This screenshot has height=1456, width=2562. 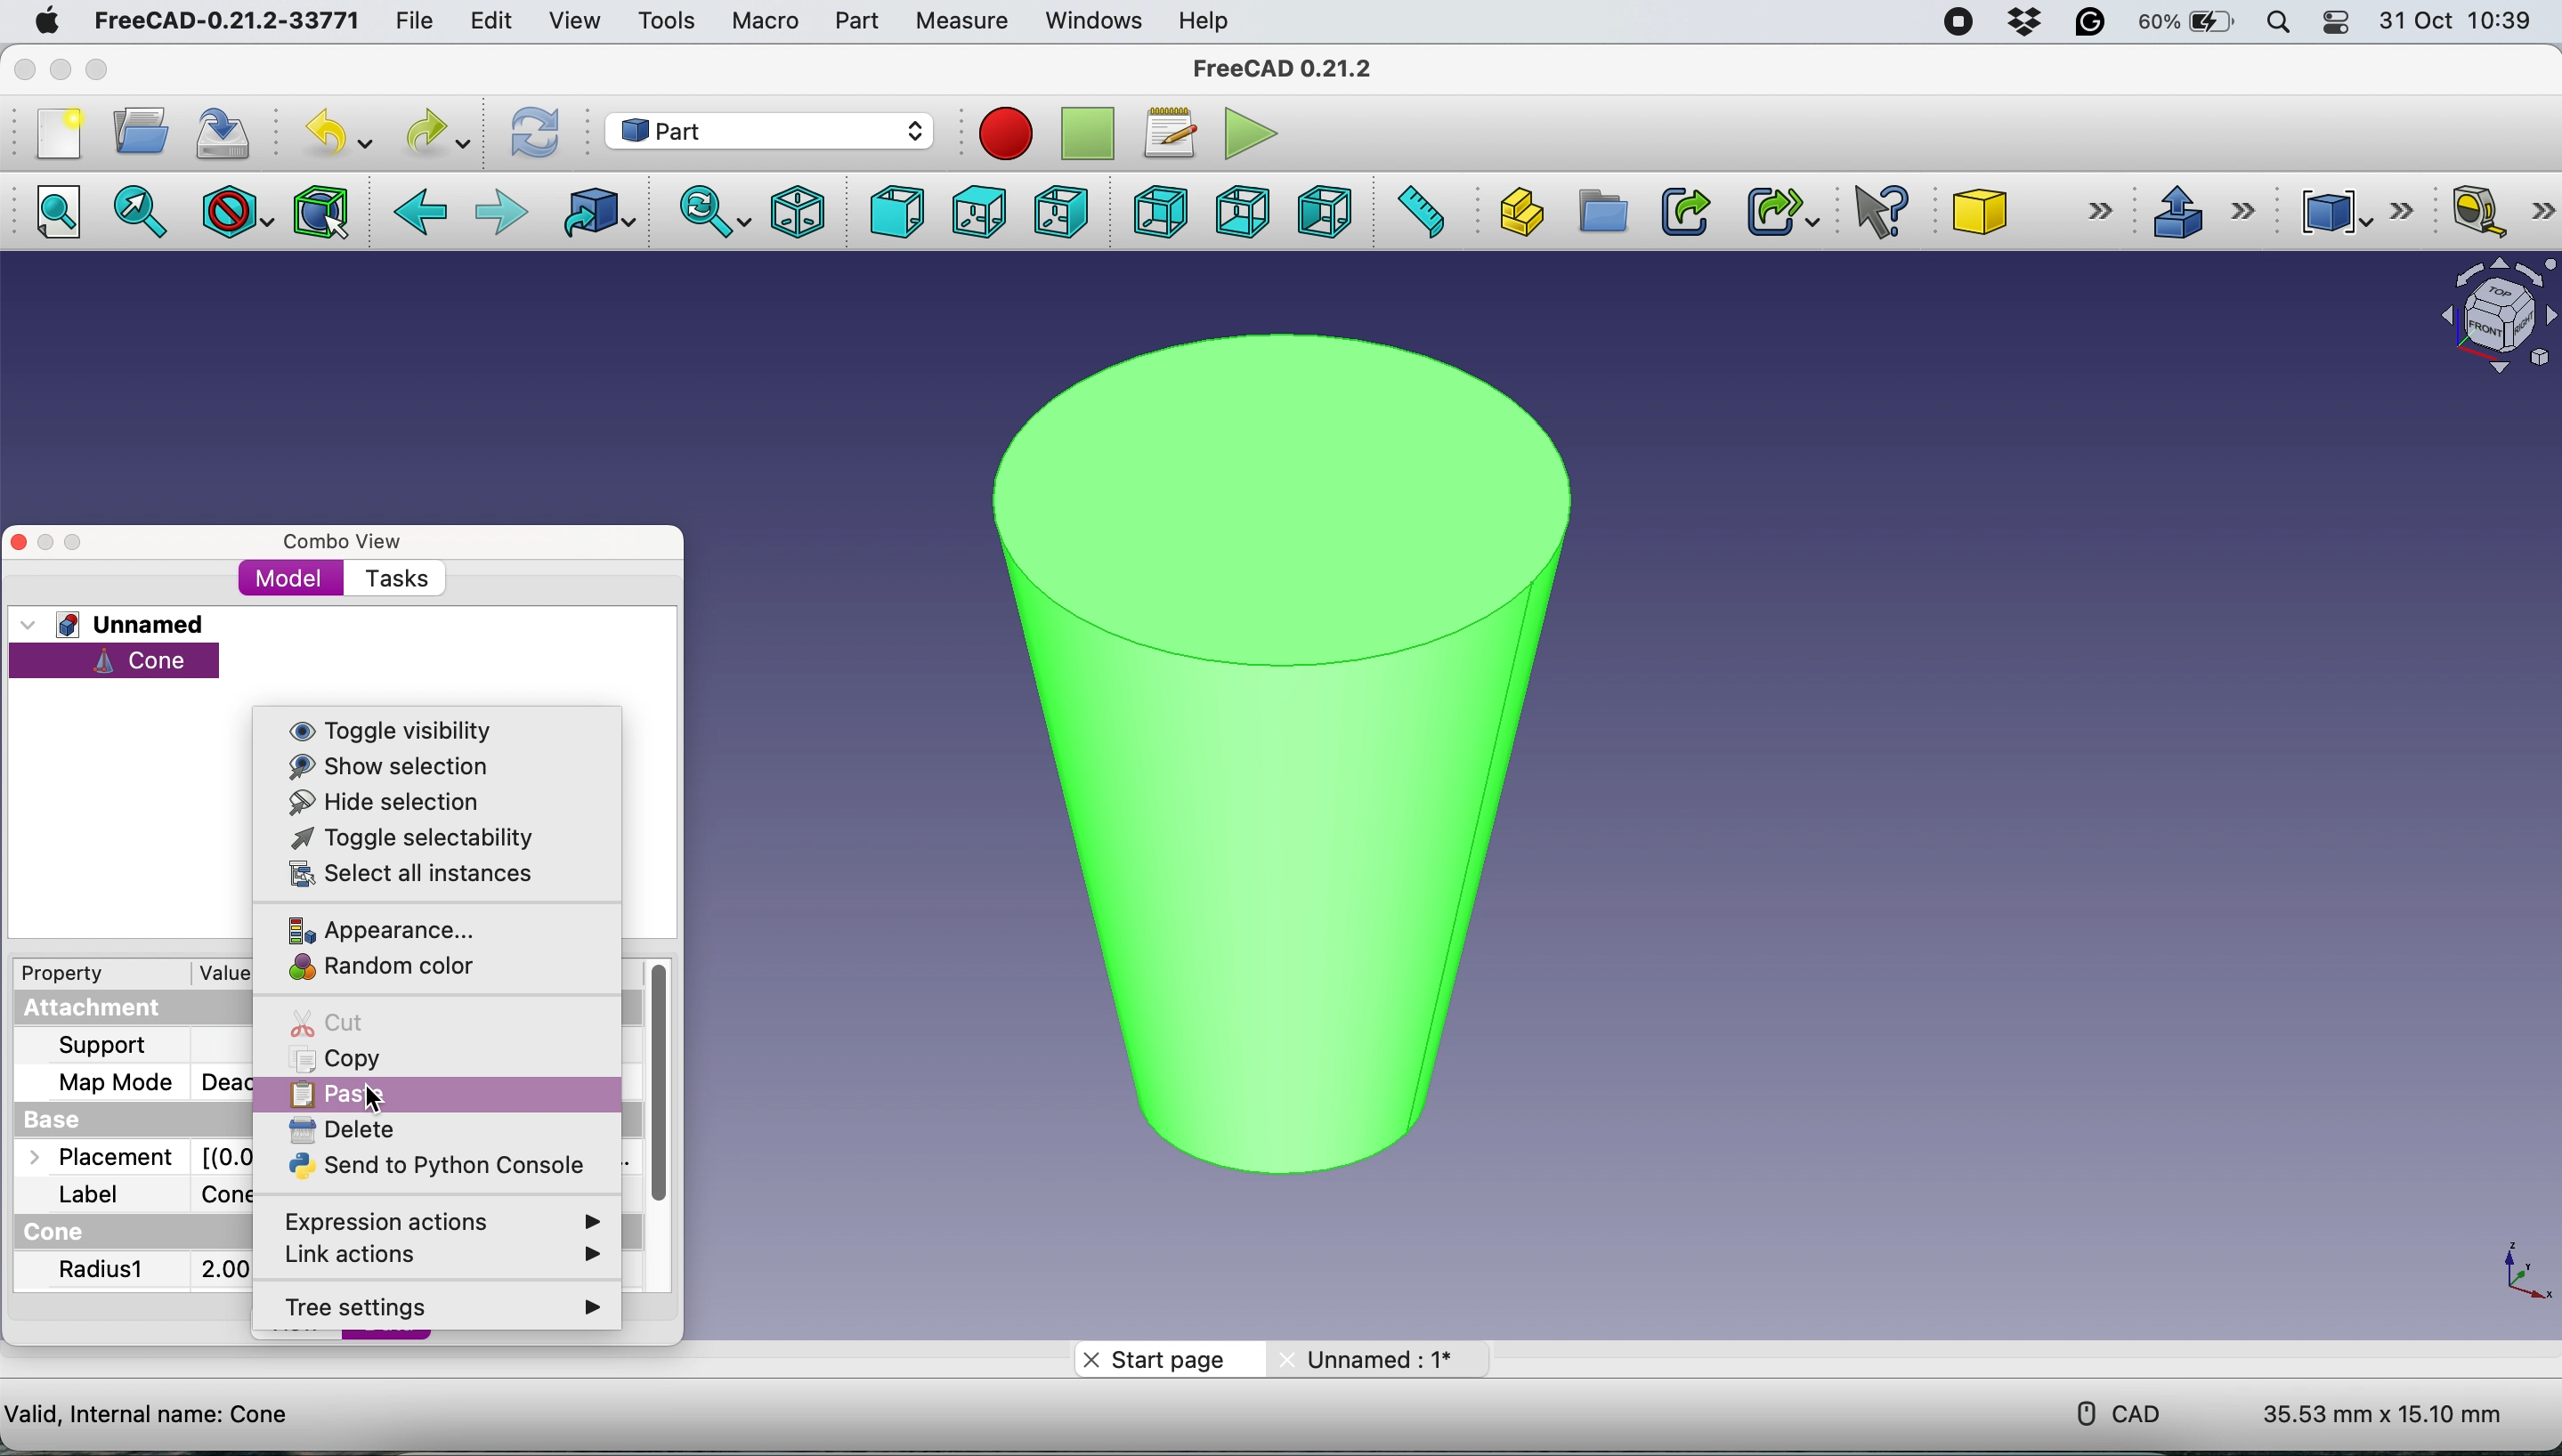 I want to click on windows, so click(x=1089, y=20).